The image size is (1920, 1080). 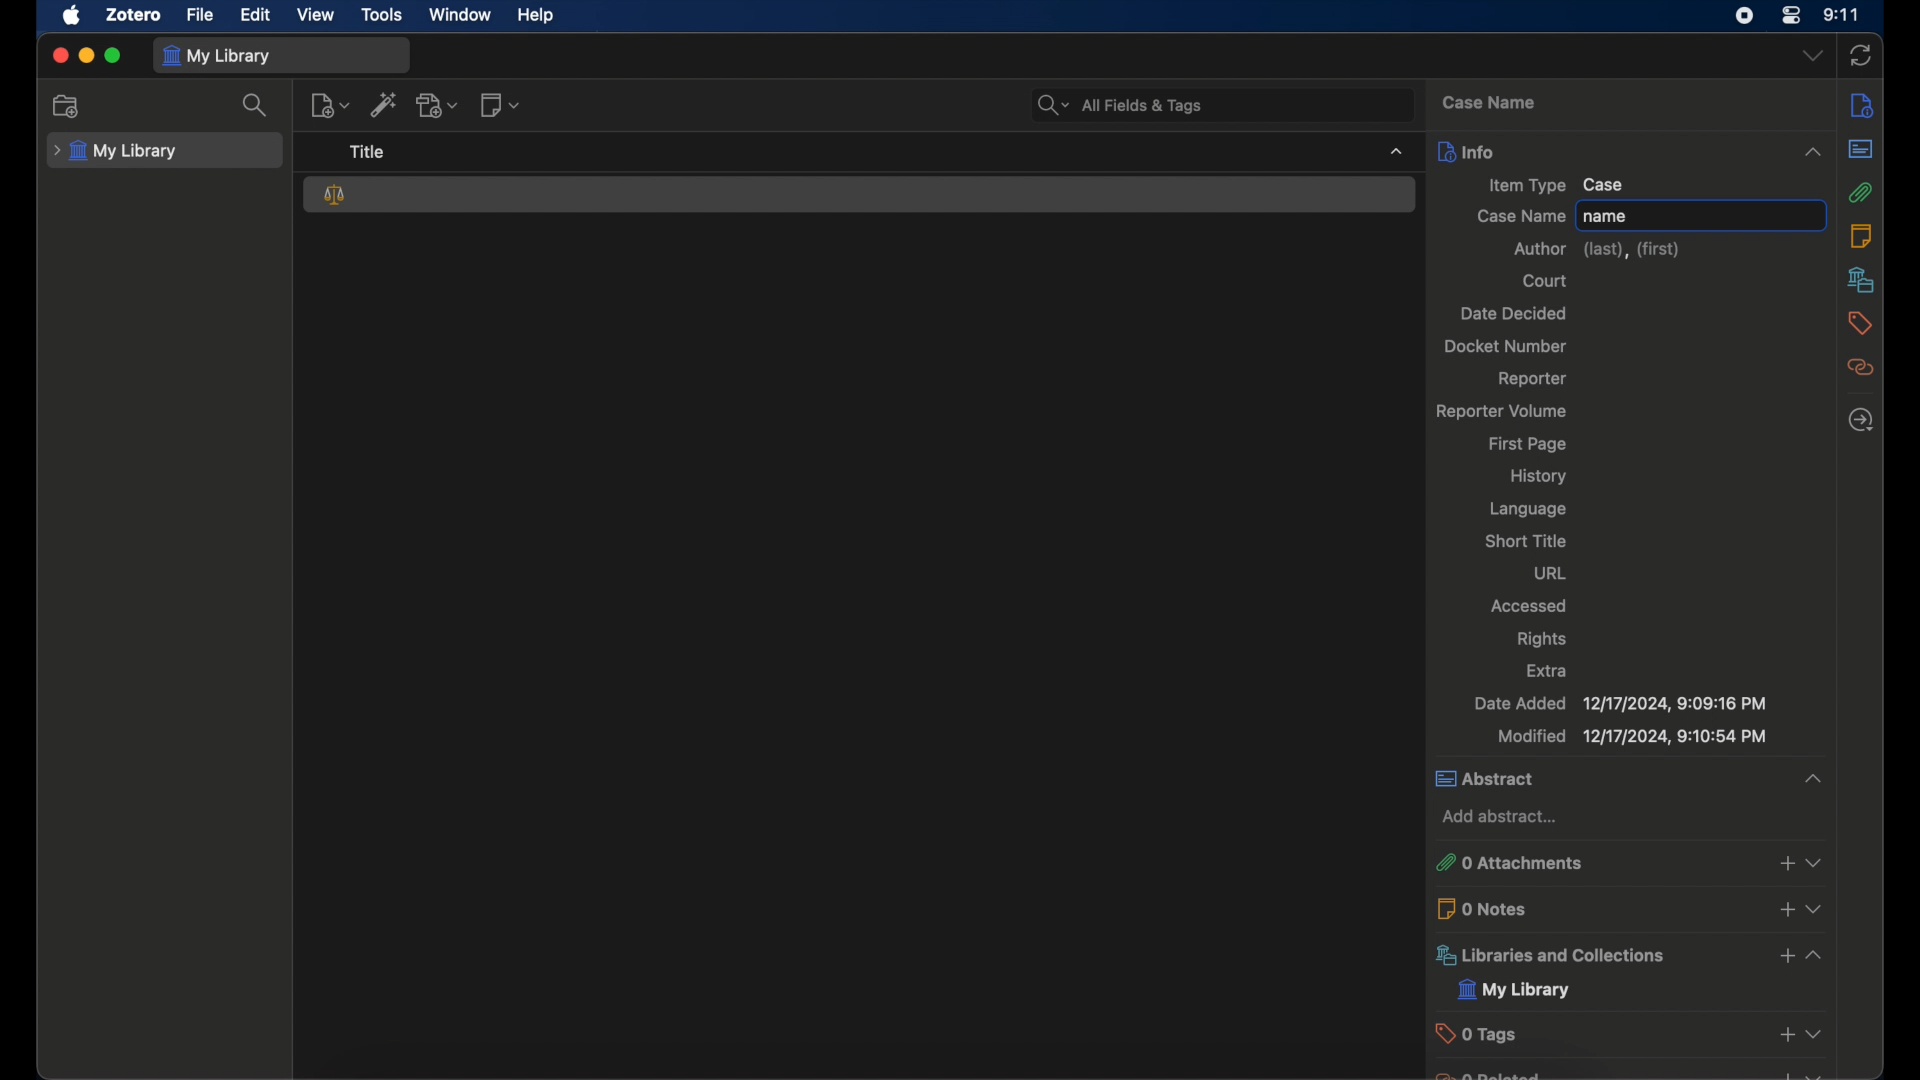 I want to click on tools, so click(x=382, y=15).